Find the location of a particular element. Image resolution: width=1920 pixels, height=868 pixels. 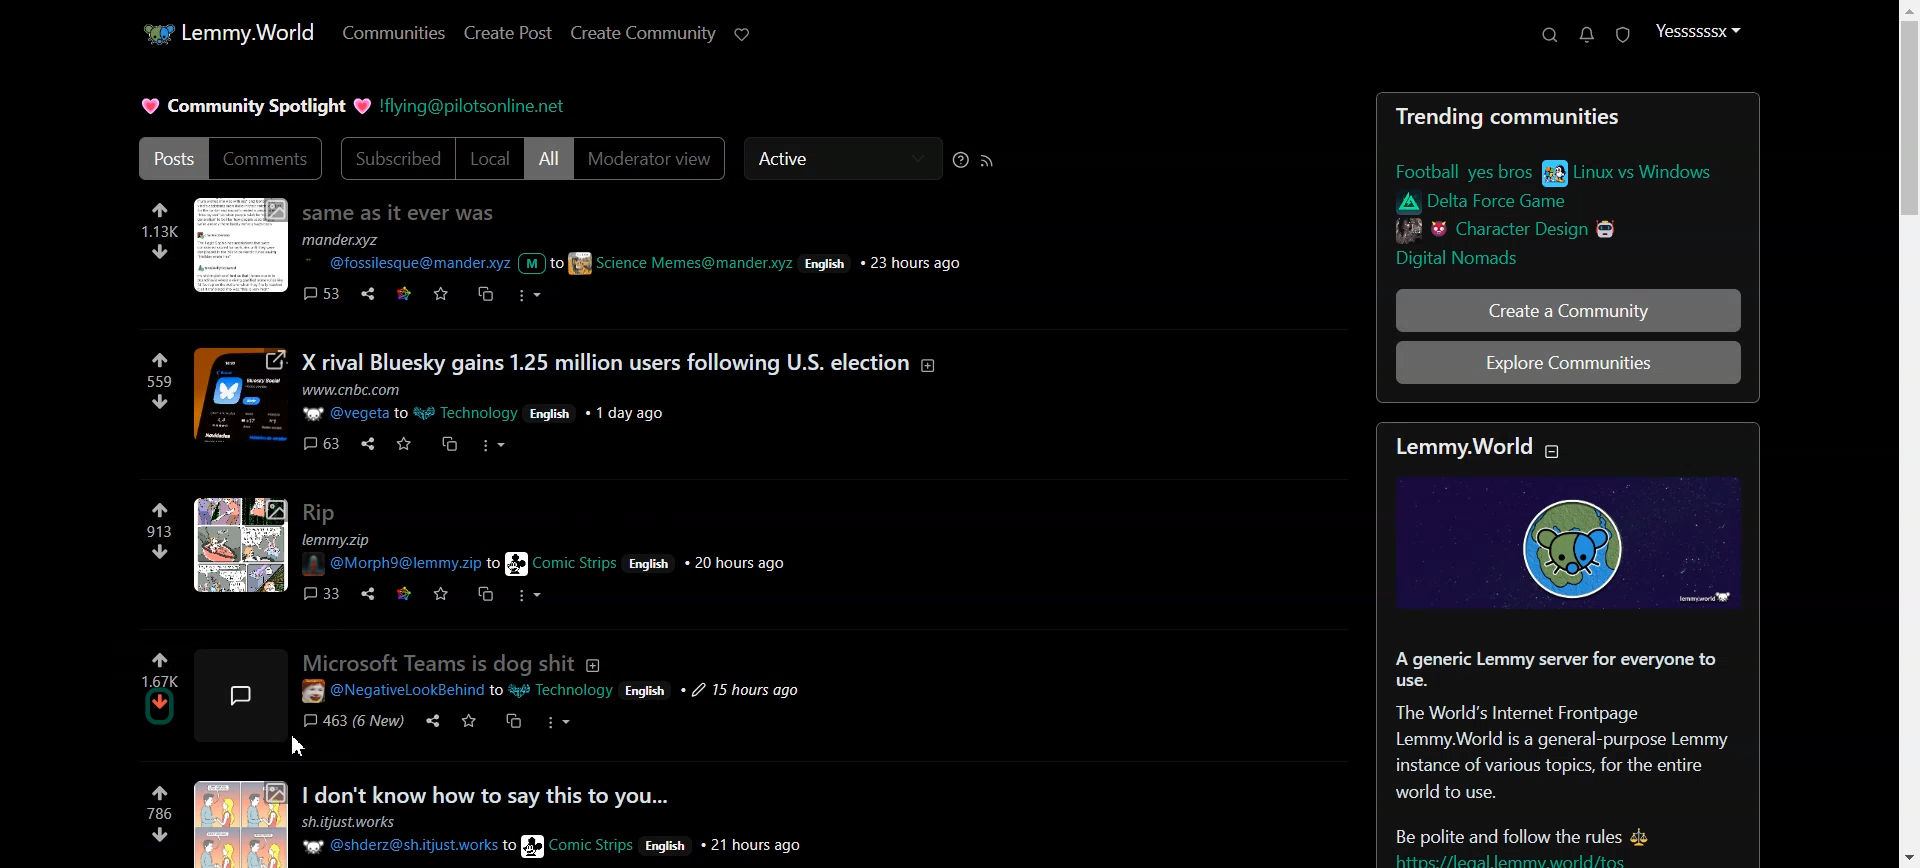

Scroll bar is located at coordinates (1904, 434).